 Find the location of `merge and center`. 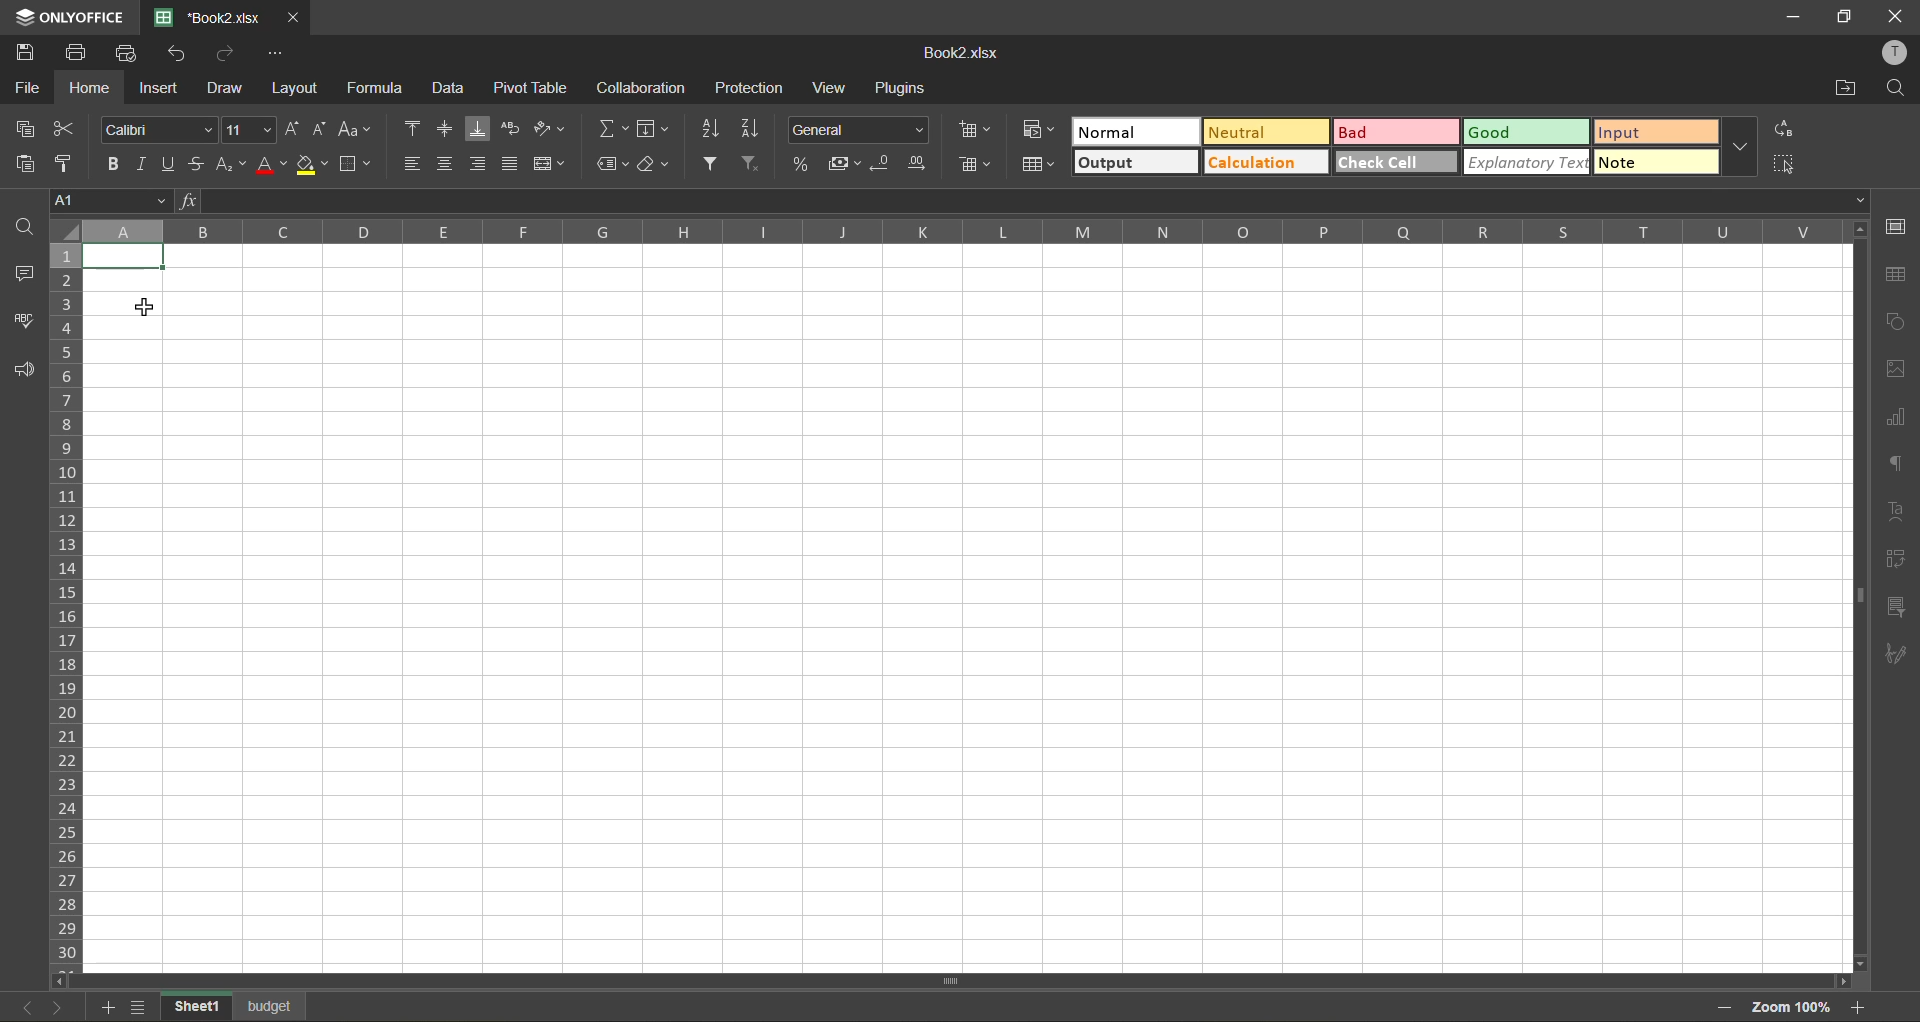

merge and center is located at coordinates (550, 164).